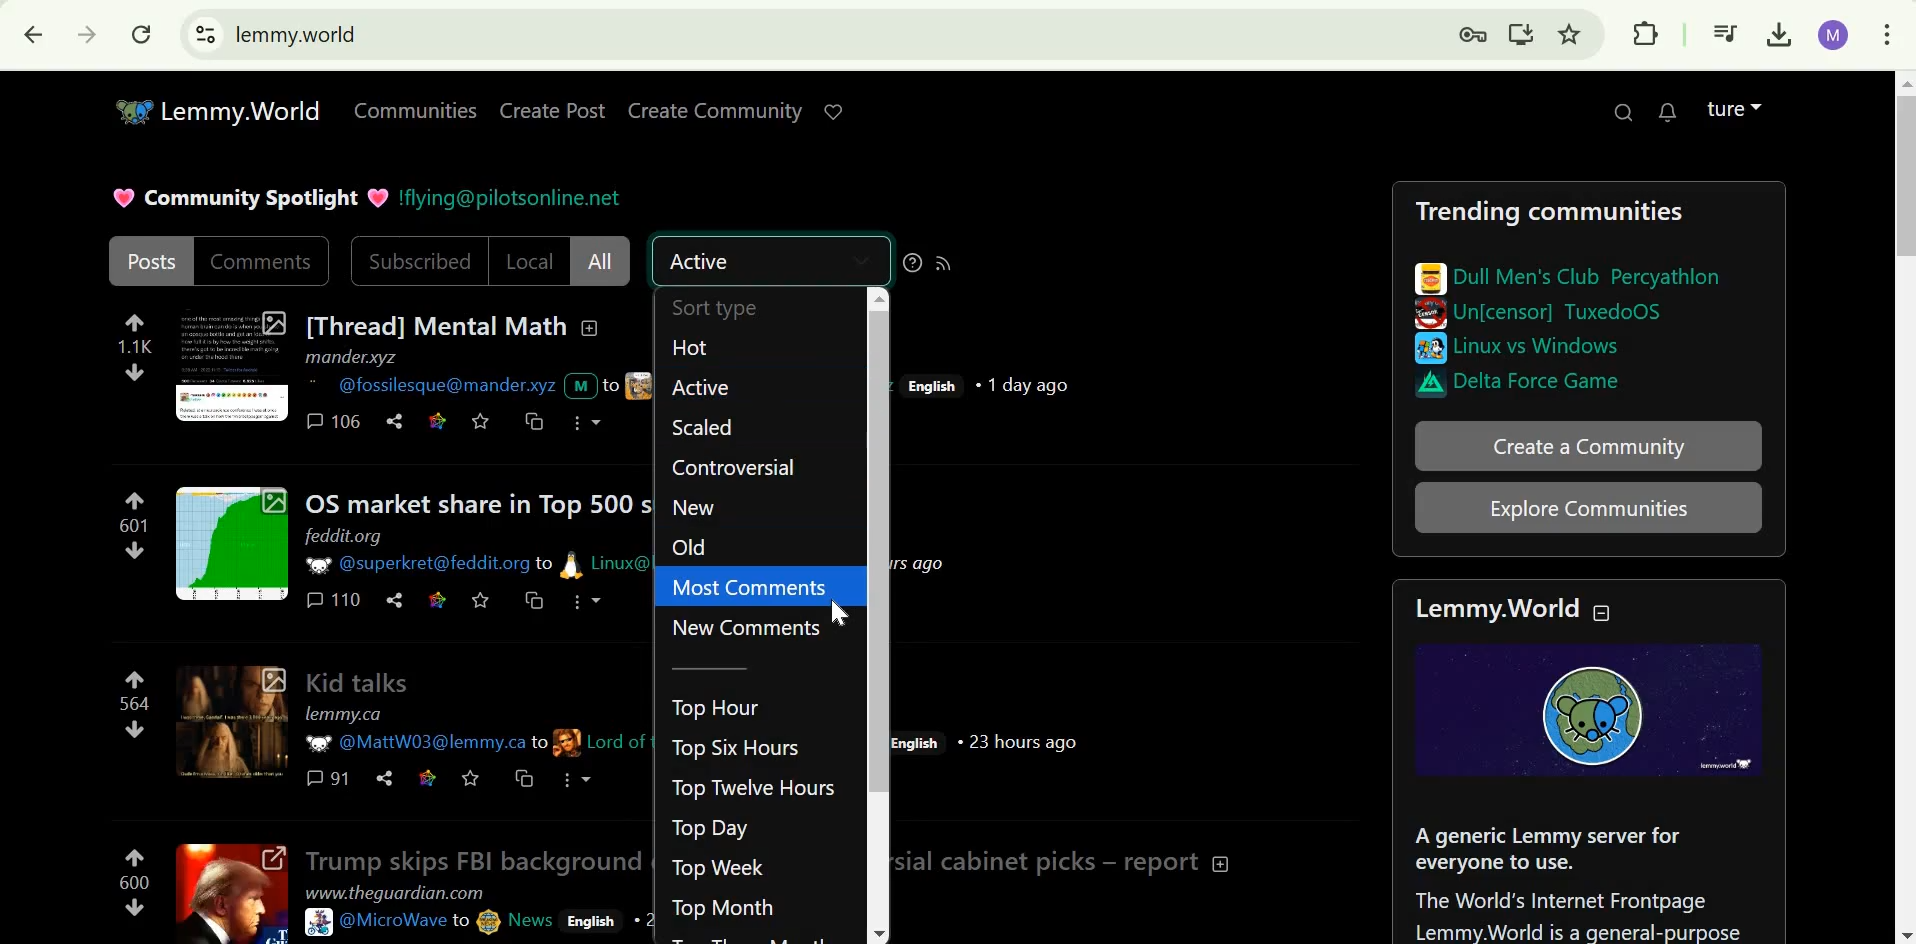  I want to click on Top Week, so click(716, 867).